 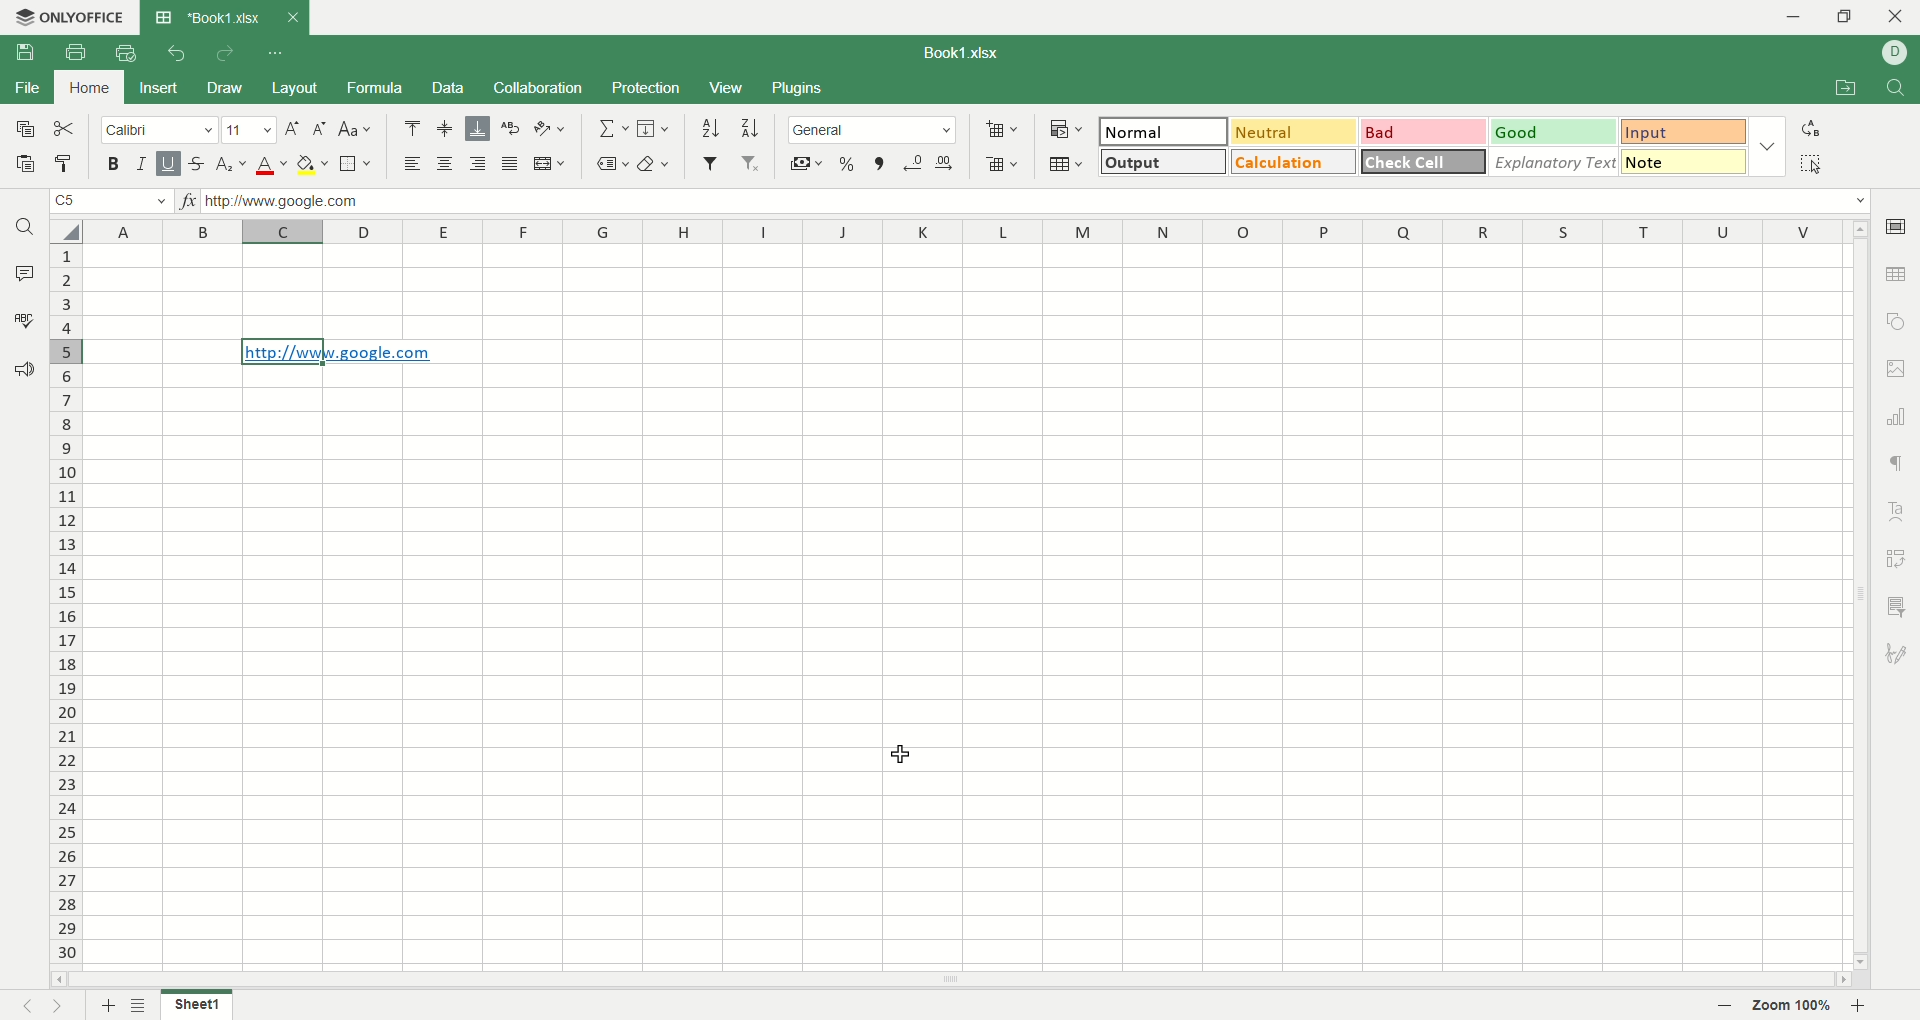 I want to click on feedback and support, so click(x=25, y=370).